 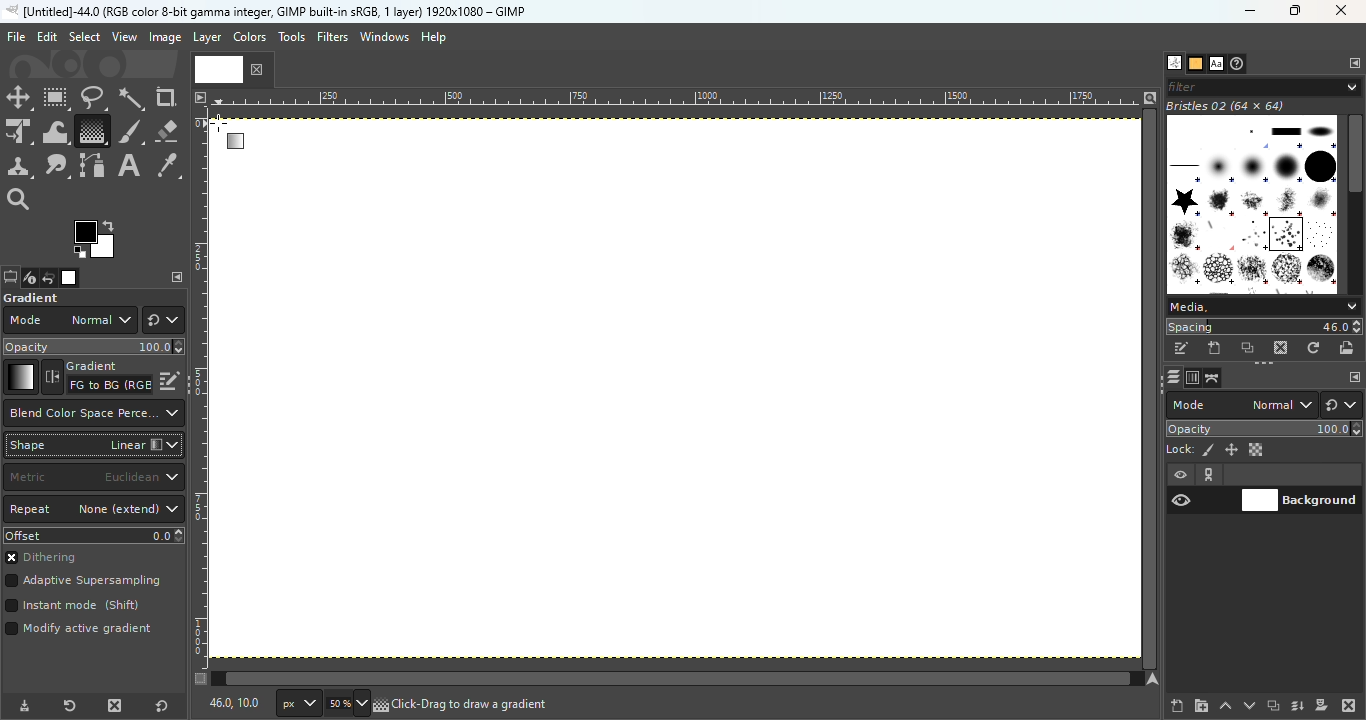 What do you see at coordinates (1181, 349) in the screenshot?
I see `Edit this brush` at bounding box center [1181, 349].